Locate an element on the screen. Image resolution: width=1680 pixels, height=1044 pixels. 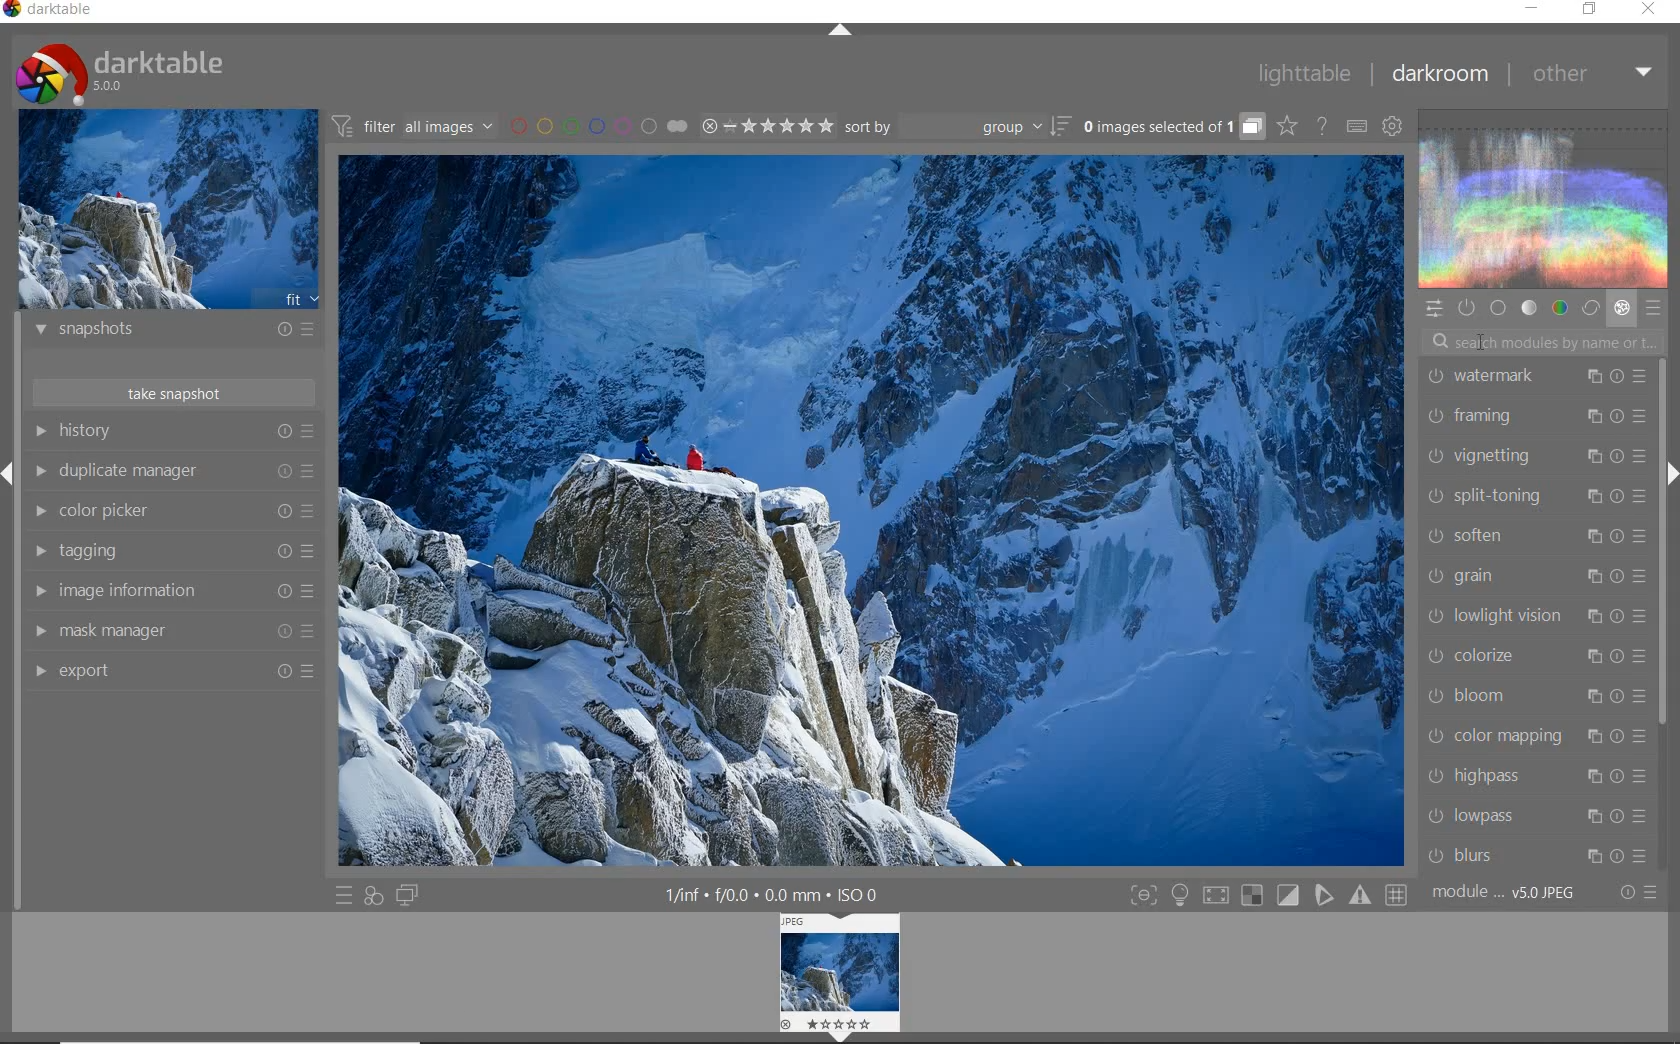
image information is located at coordinates (172, 591).